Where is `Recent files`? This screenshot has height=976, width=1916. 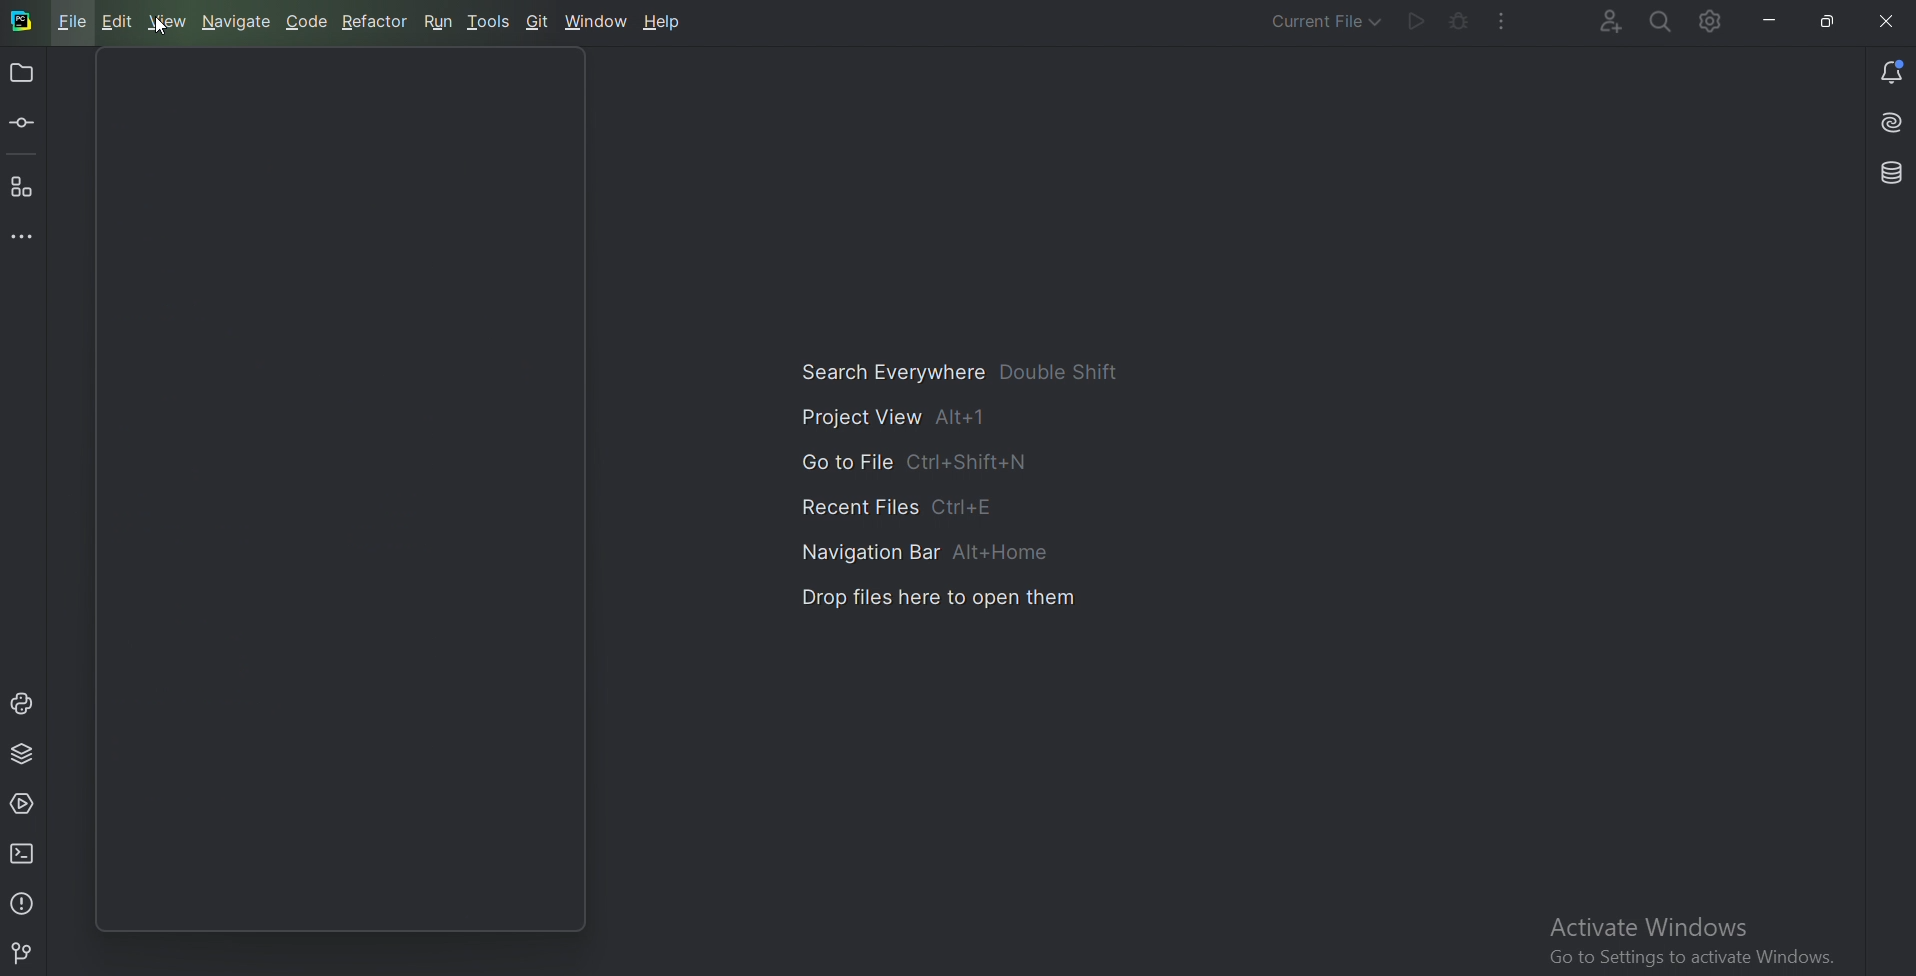 Recent files is located at coordinates (912, 505).